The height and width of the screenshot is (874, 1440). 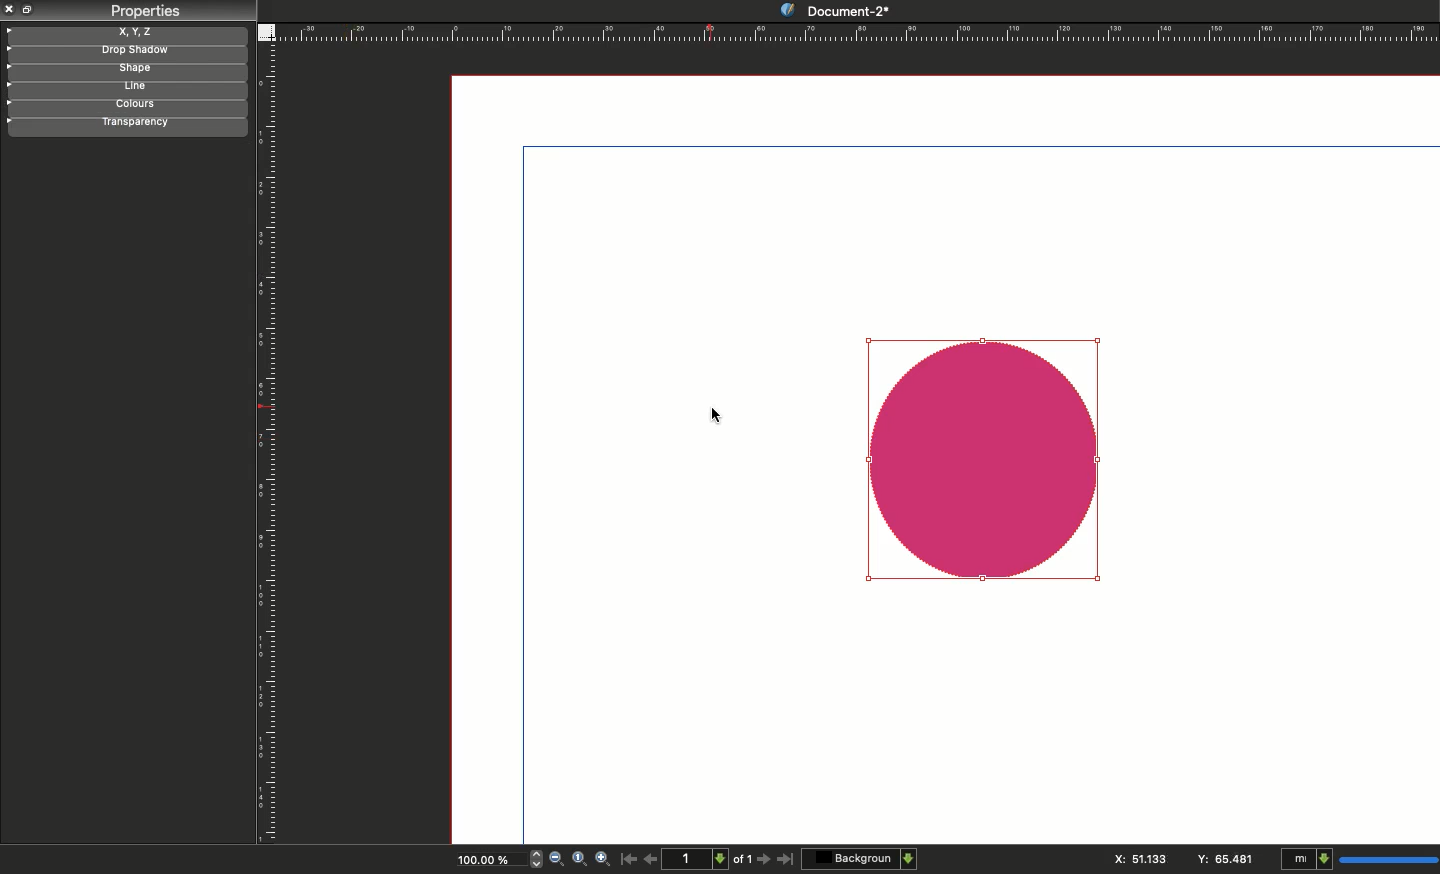 What do you see at coordinates (698, 858) in the screenshot?
I see `1` at bounding box center [698, 858].